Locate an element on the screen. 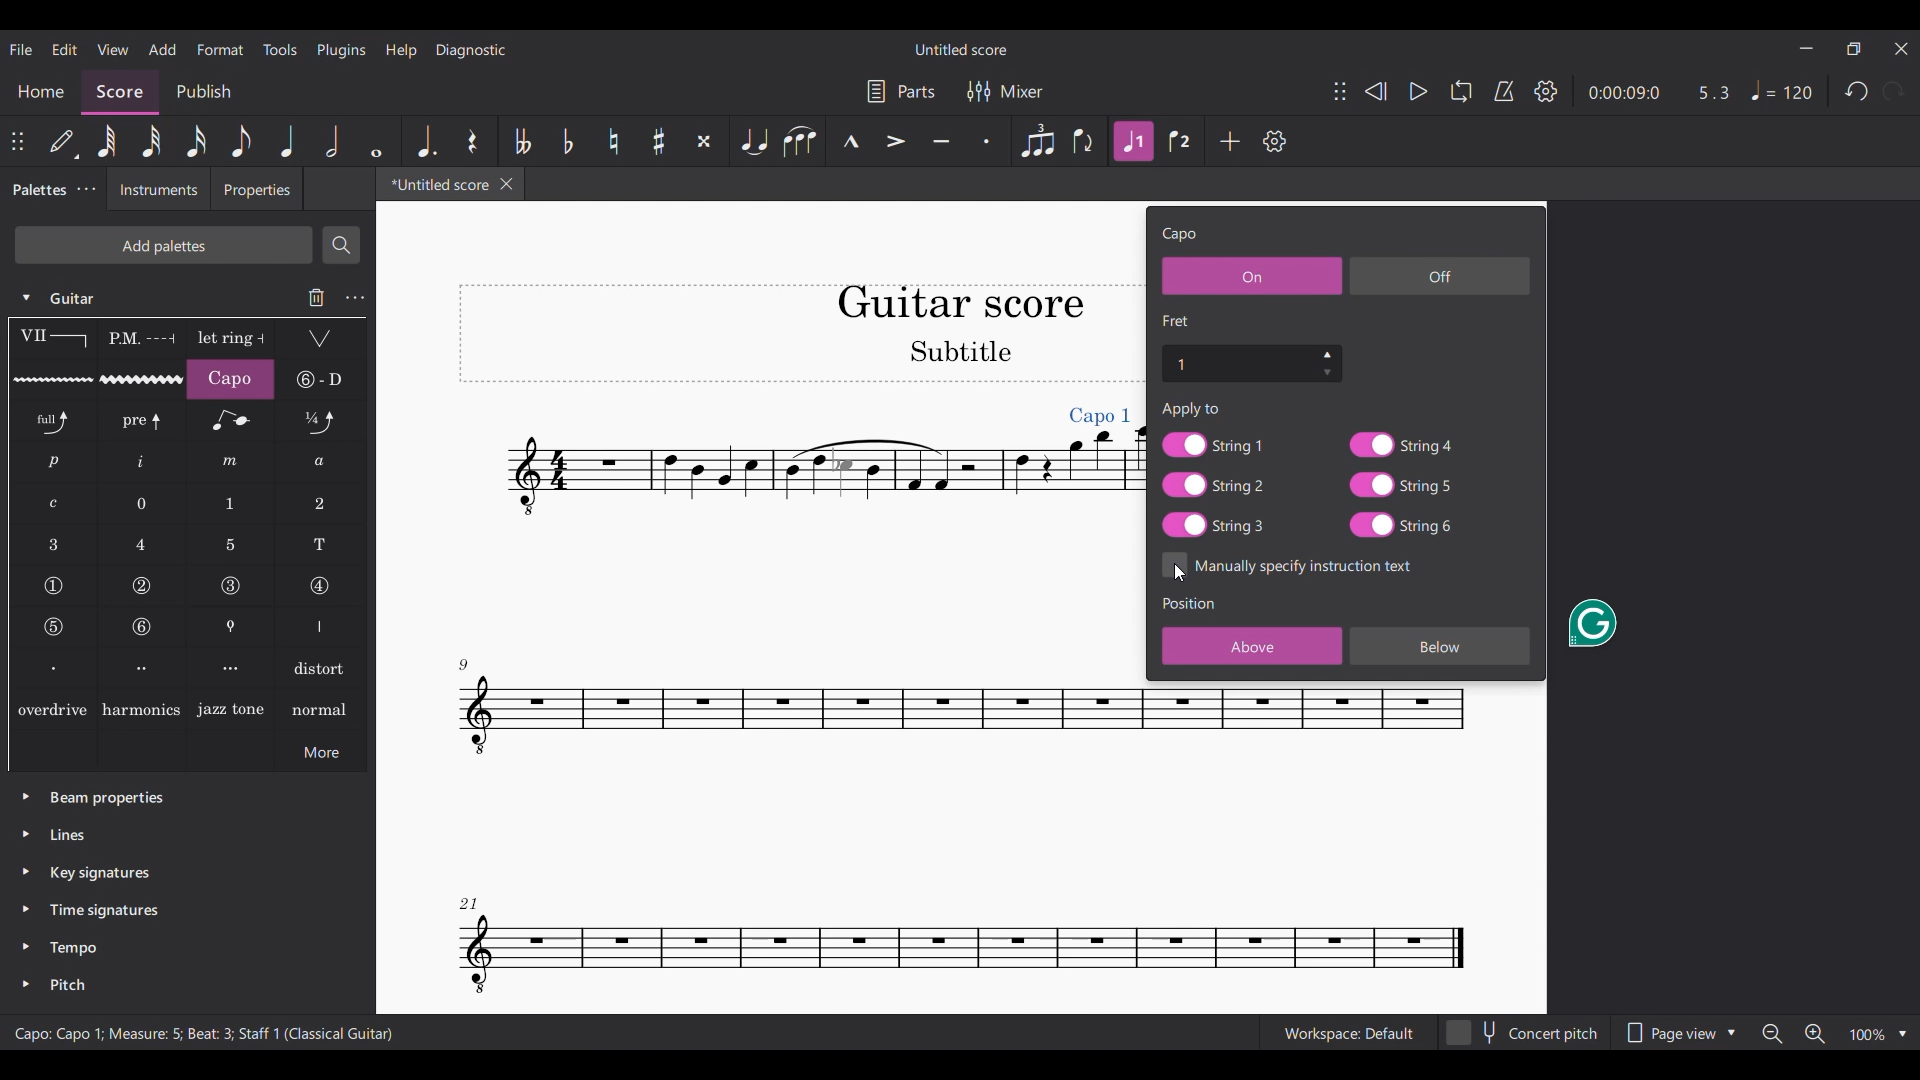  Redo is located at coordinates (1894, 91).